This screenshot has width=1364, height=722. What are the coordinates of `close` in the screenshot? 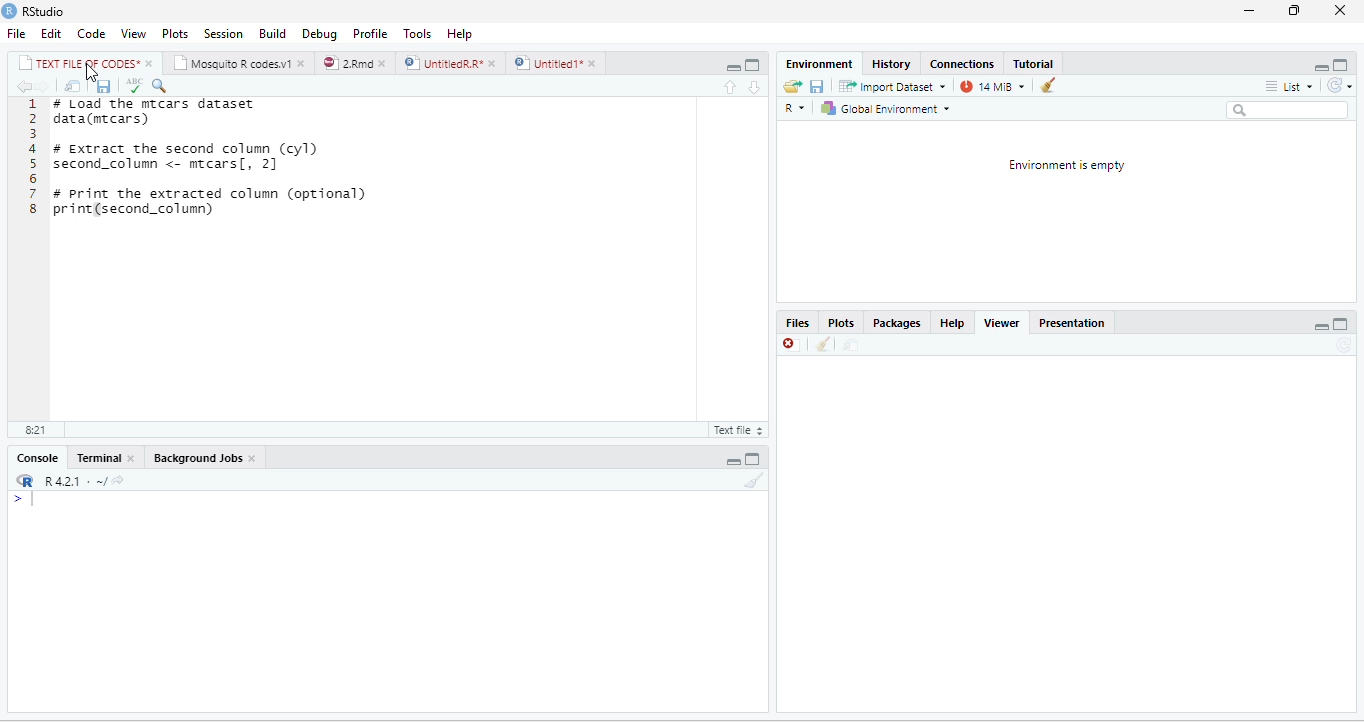 It's located at (595, 63).